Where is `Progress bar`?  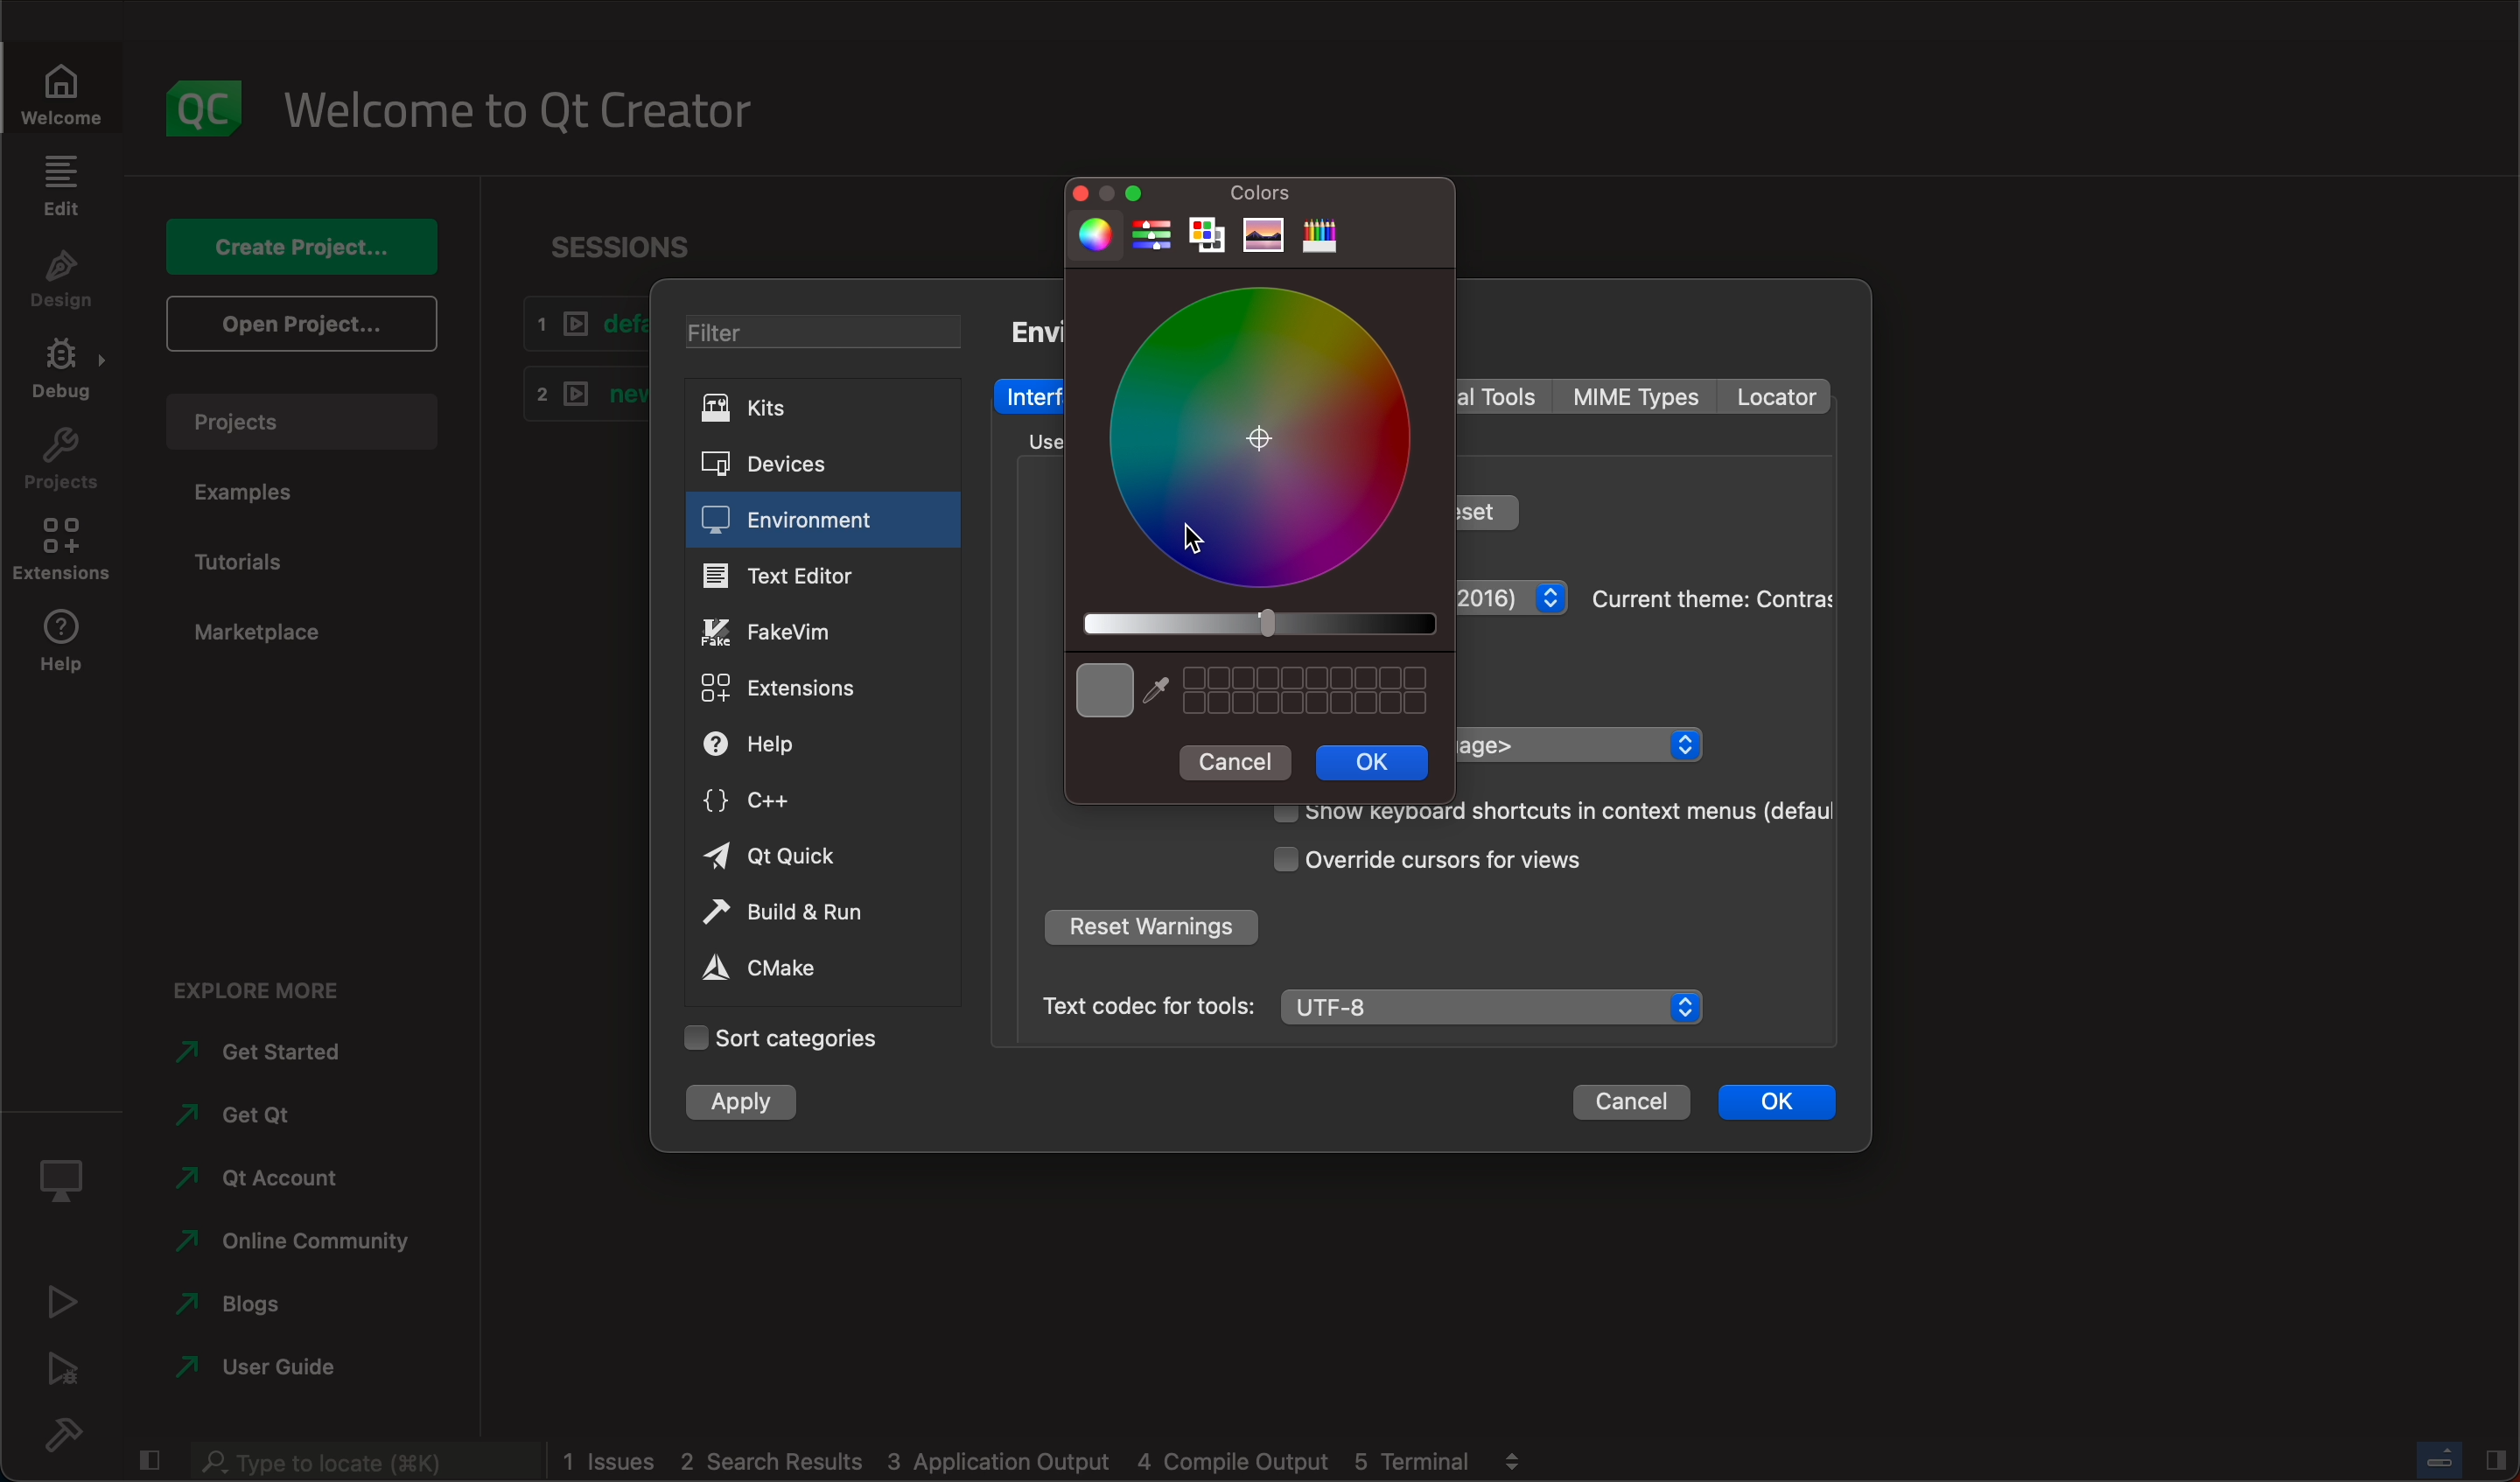
Progress bar is located at coordinates (2440, 1459).